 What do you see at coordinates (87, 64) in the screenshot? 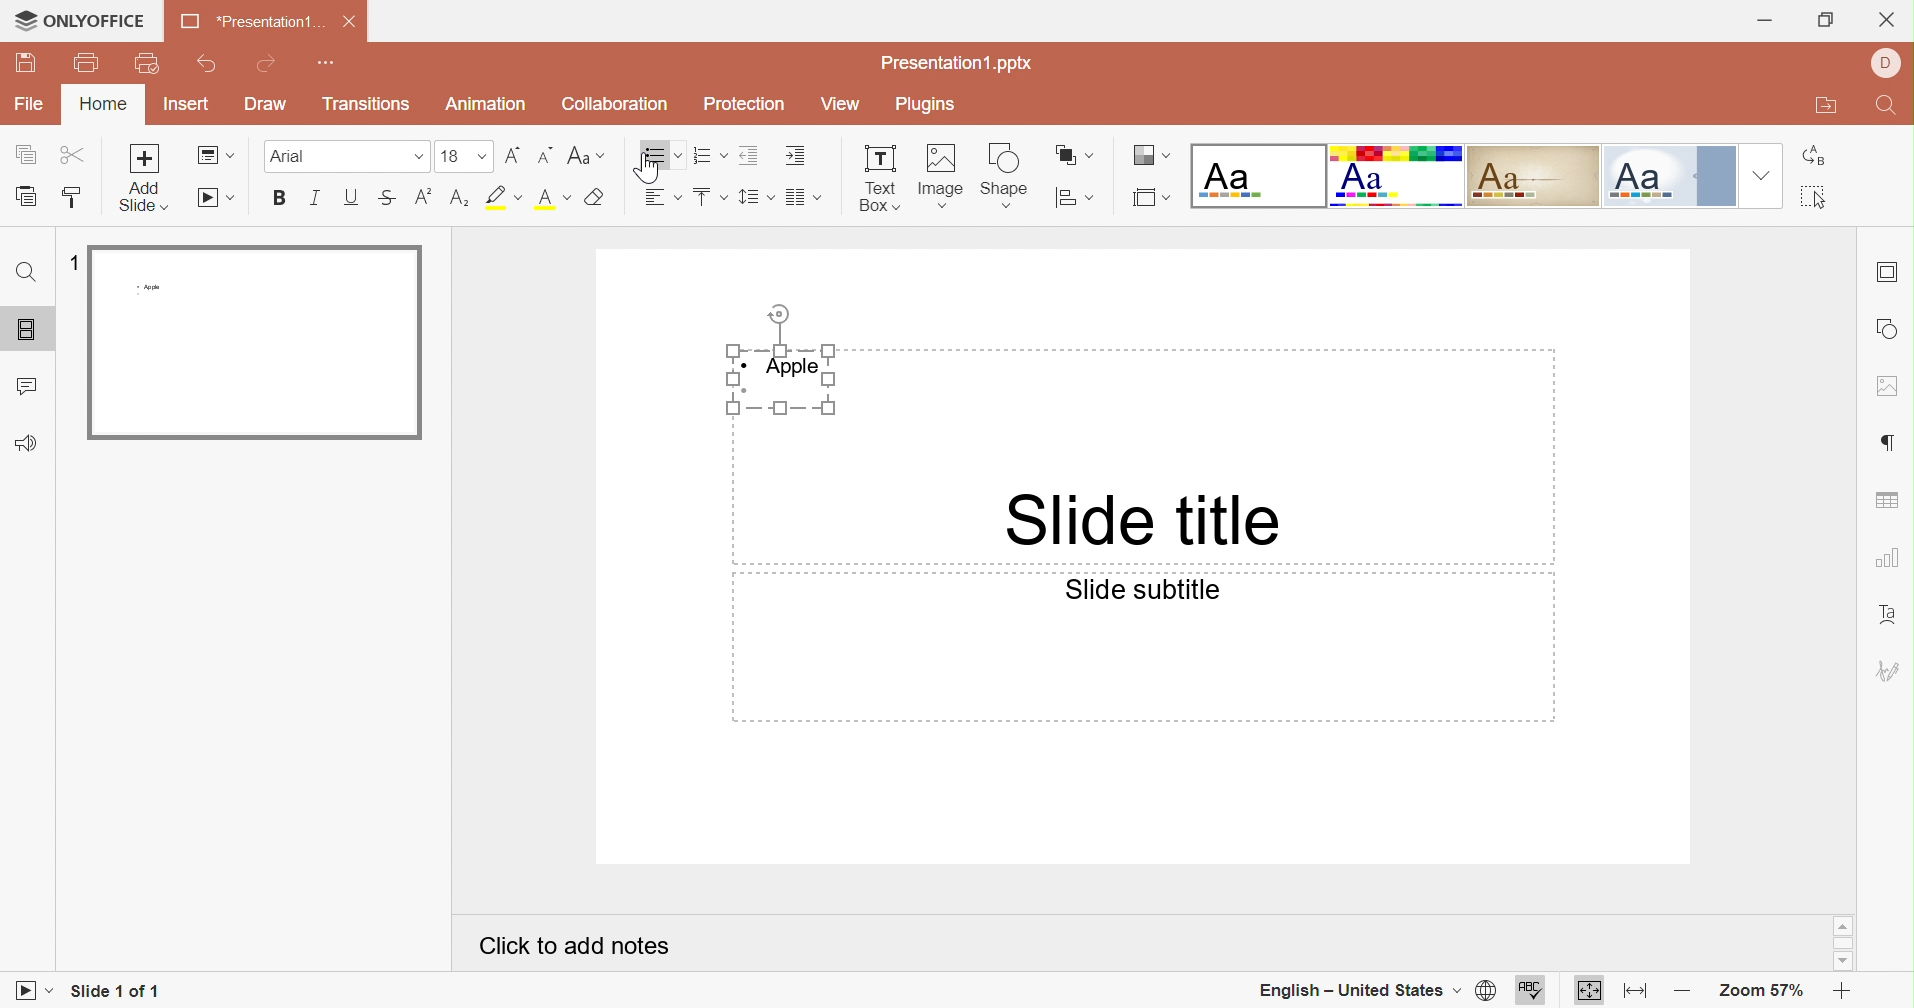
I see `print` at bounding box center [87, 64].